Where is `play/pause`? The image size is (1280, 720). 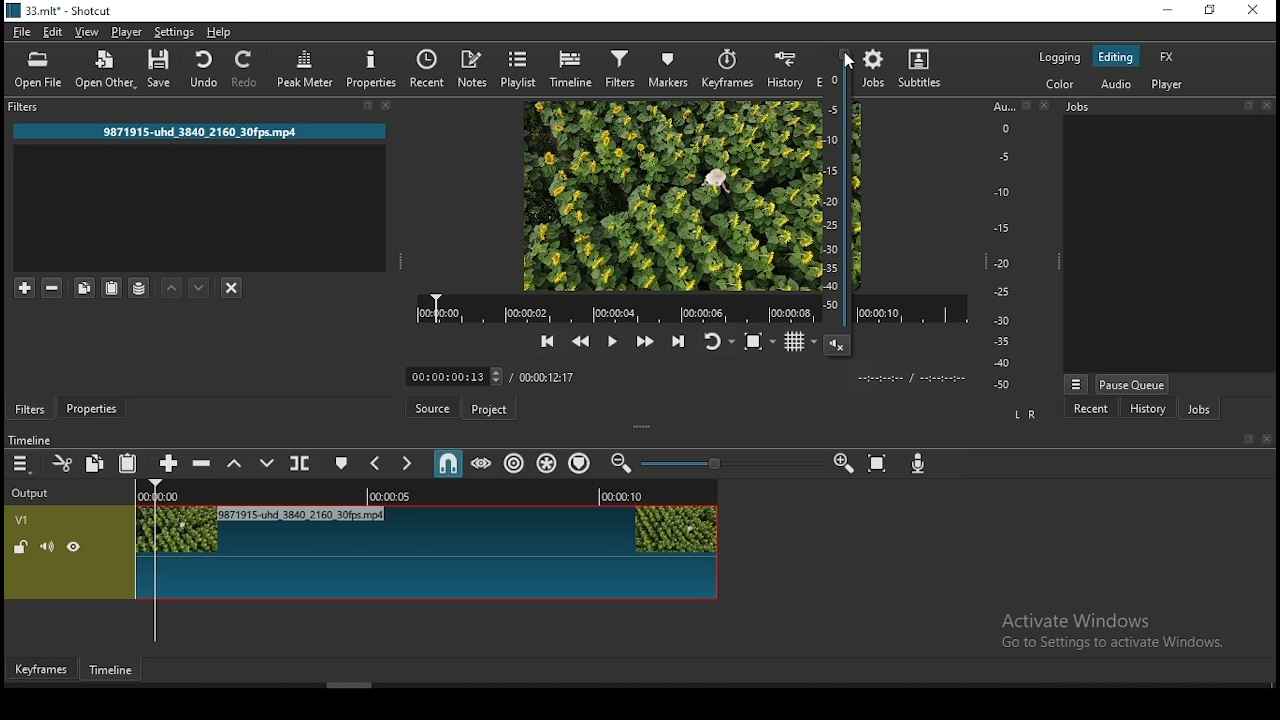
play/pause is located at coordinates (614, 343).